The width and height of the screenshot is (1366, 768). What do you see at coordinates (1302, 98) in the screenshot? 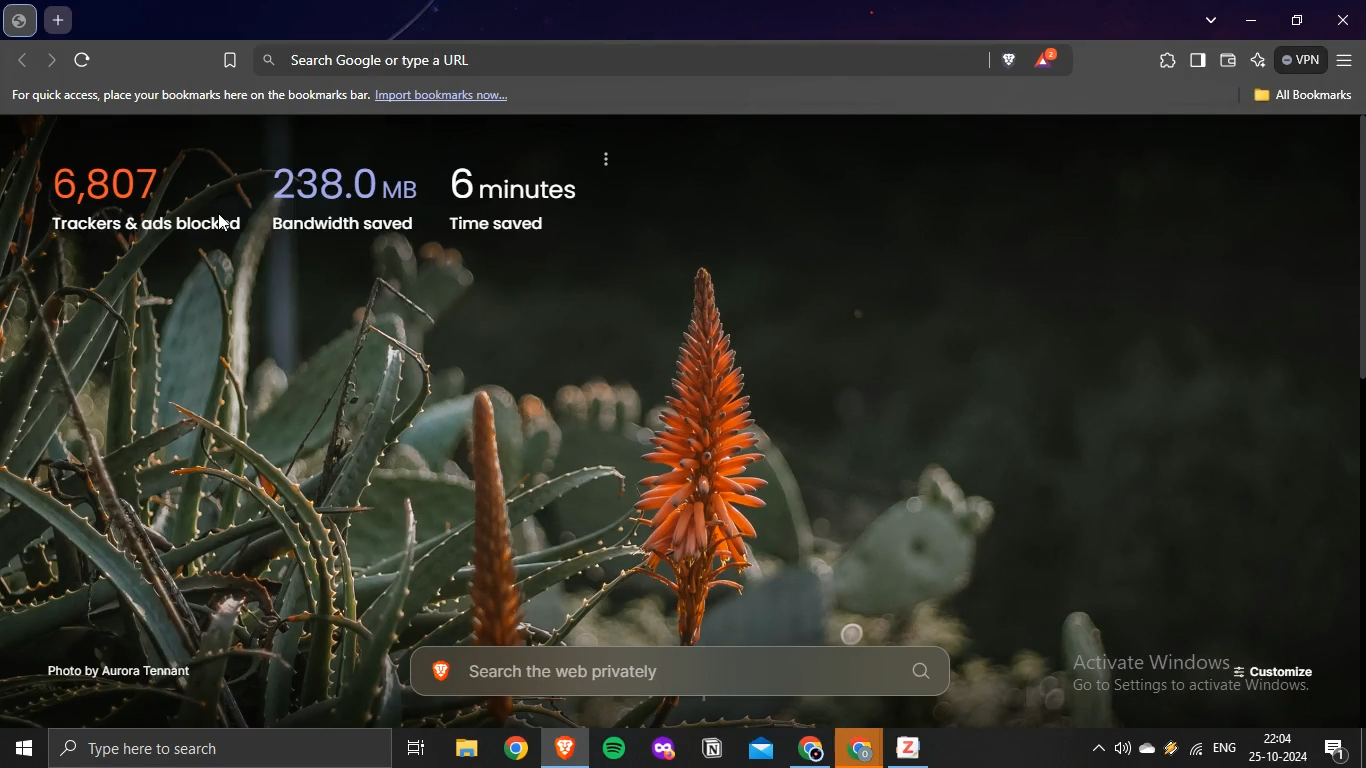
I see `all bookmarks` at bounding box center [1302, 98].